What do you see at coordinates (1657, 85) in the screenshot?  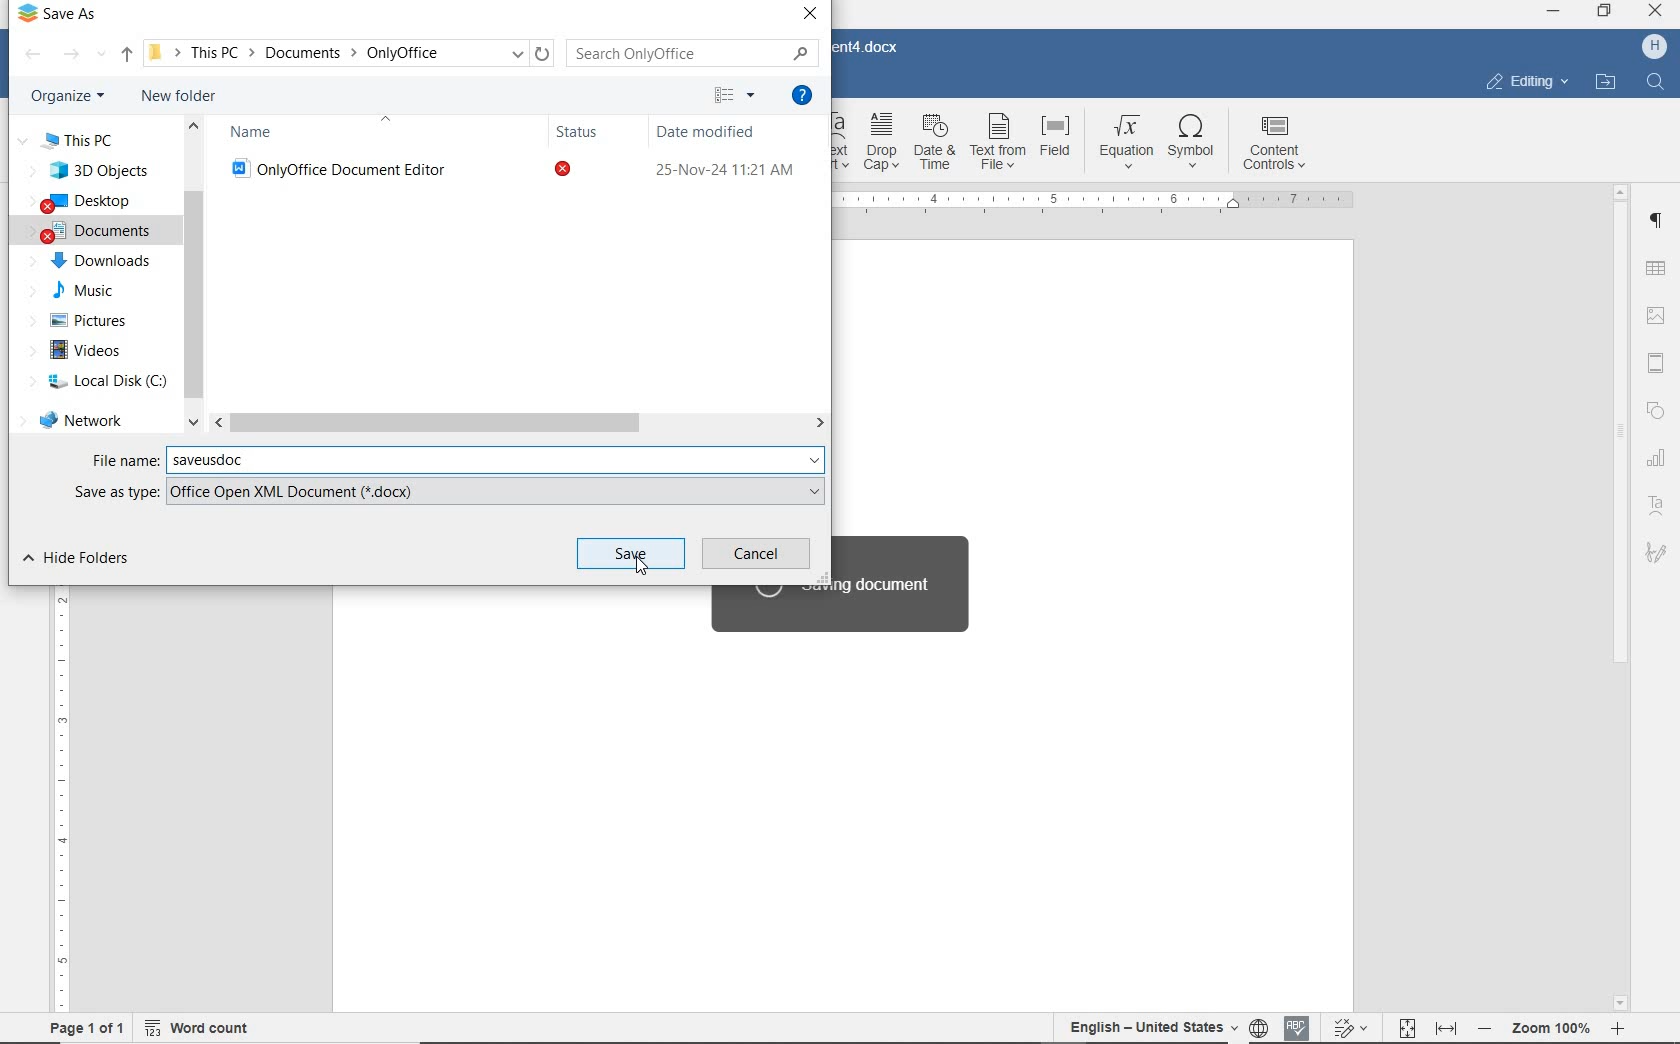 I see `find` at bounding box center [1657, 85].